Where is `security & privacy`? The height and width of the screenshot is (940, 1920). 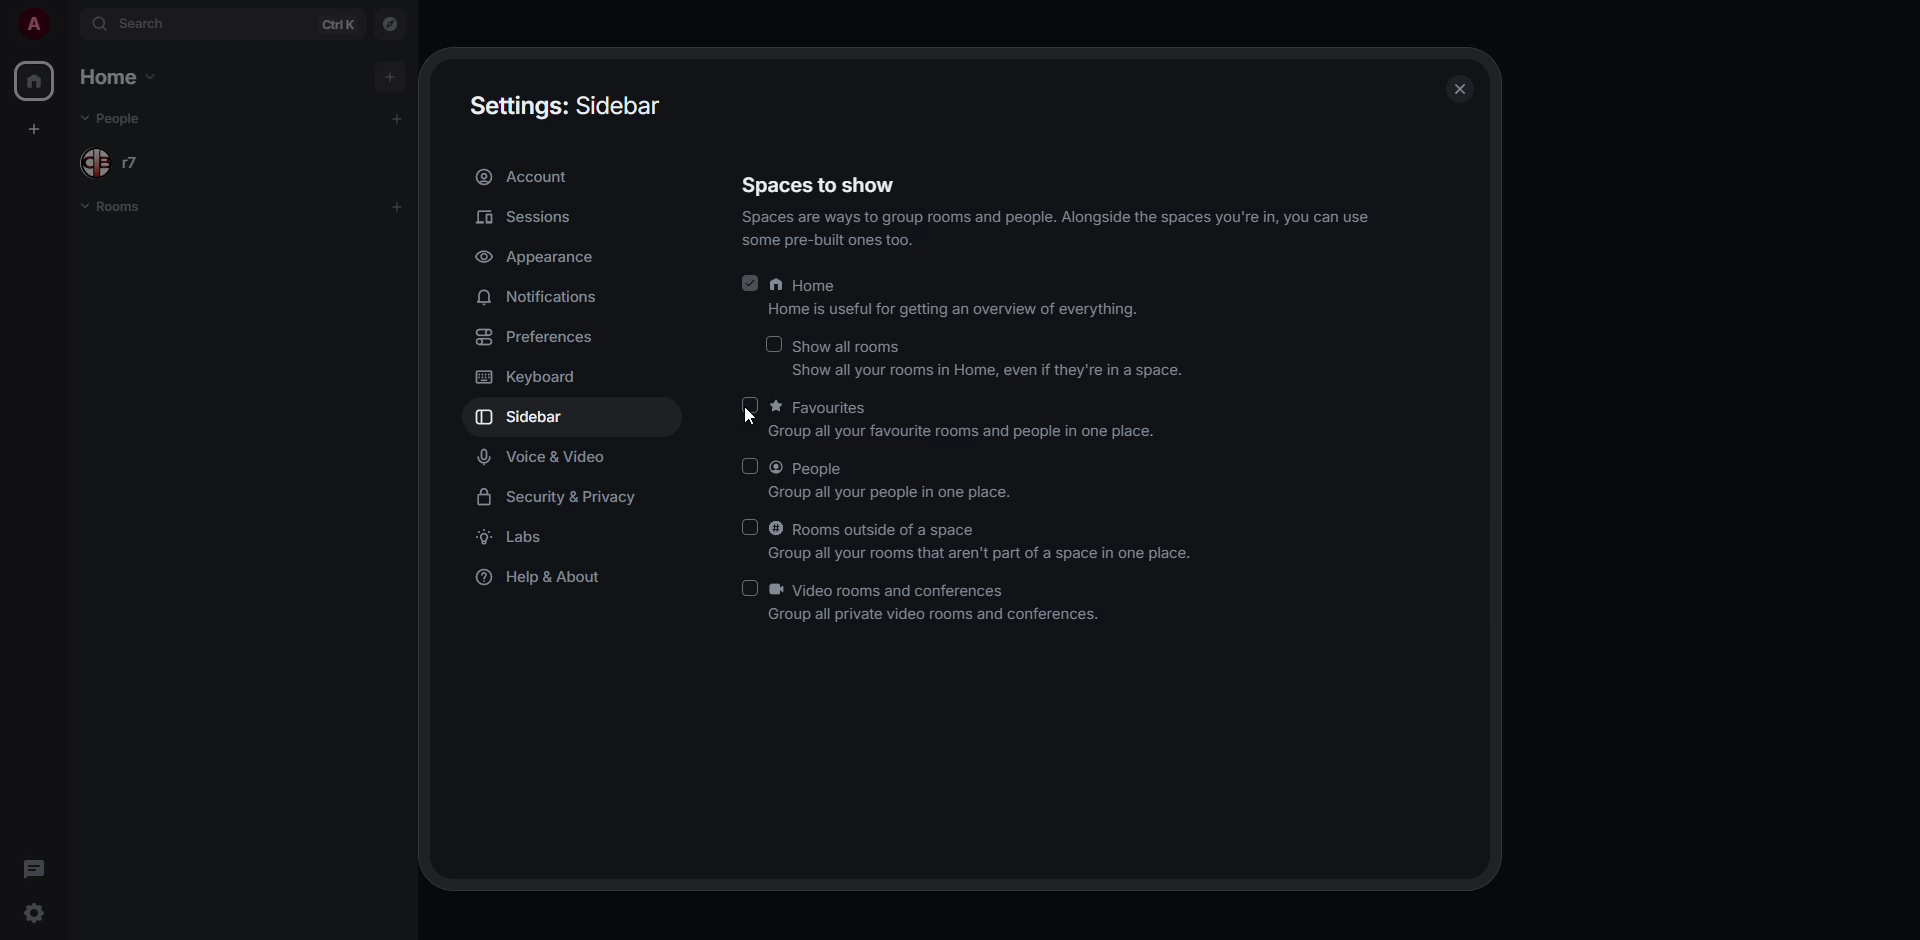 security & privacy is located at coordinates (556, 500).